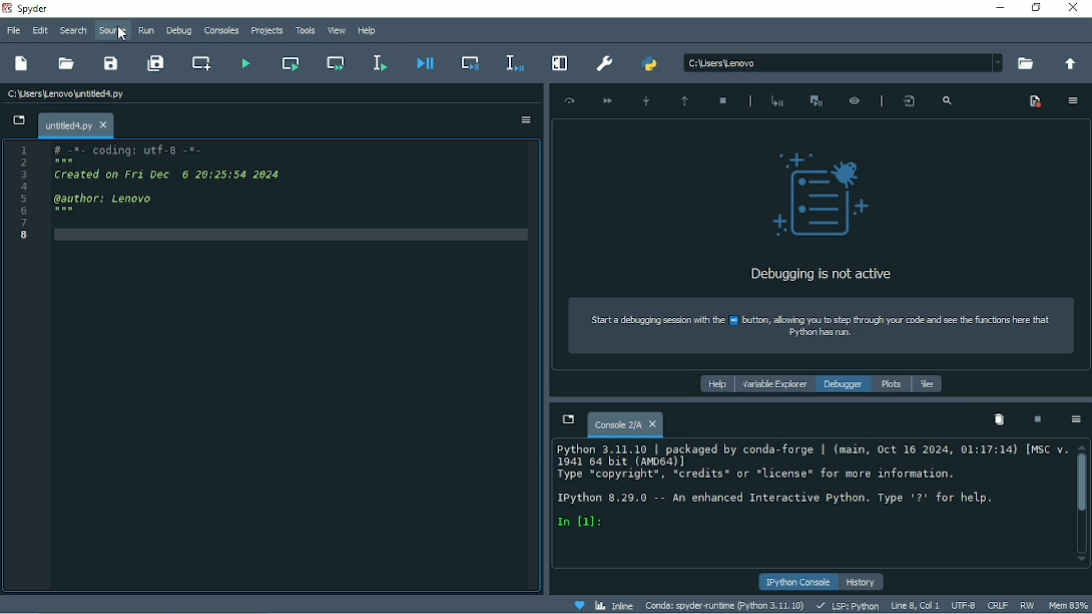 The width and height of the screenshot is (1092, 614). Describe the element at coordinates (1074, 101) in the screenshot. I see `Options` at that location.